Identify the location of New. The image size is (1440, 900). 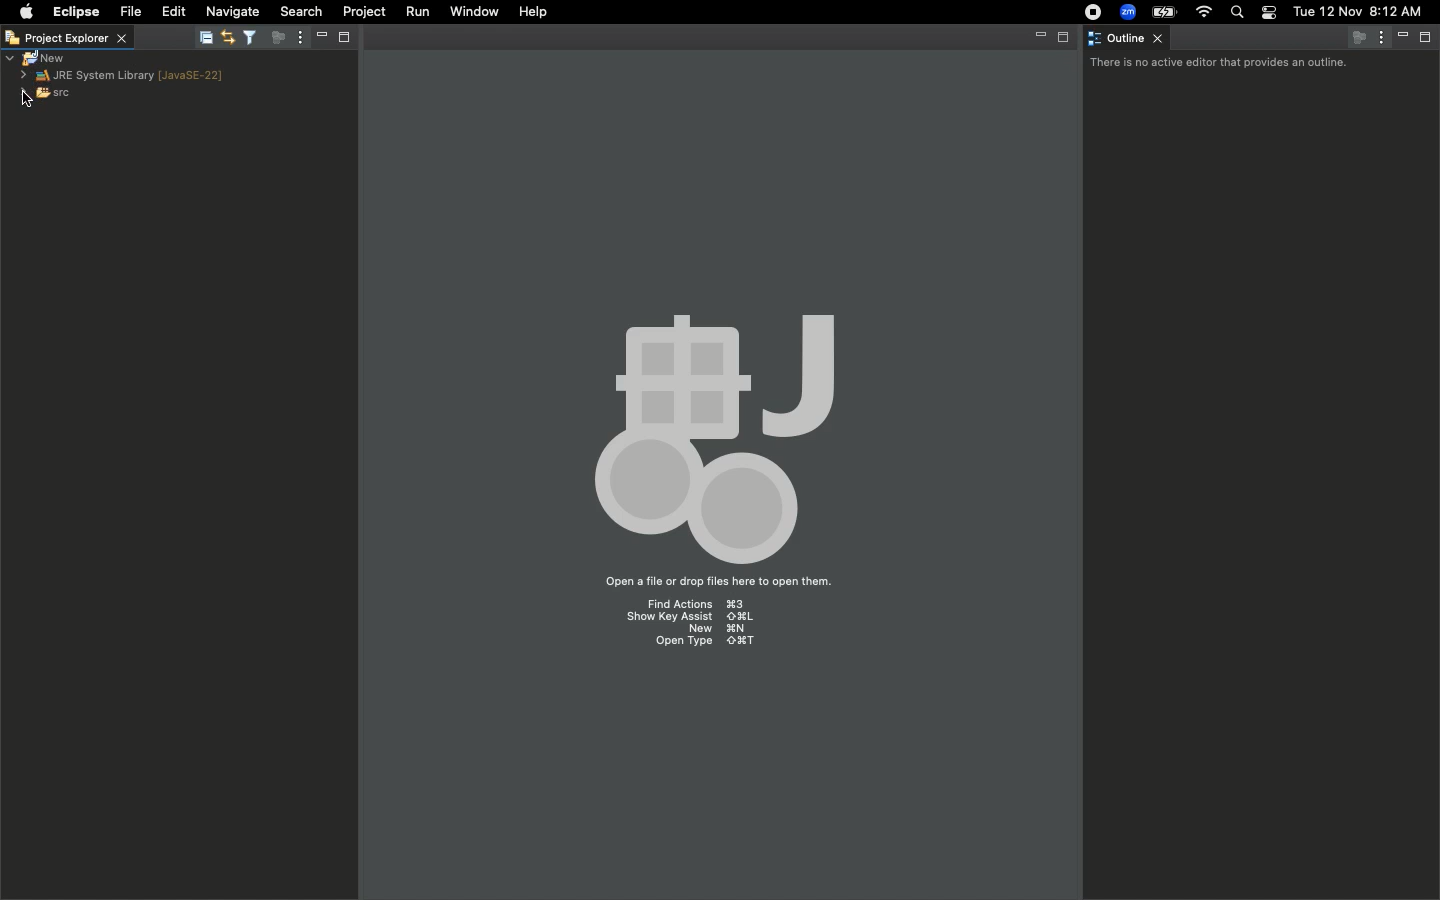
(718, 630).